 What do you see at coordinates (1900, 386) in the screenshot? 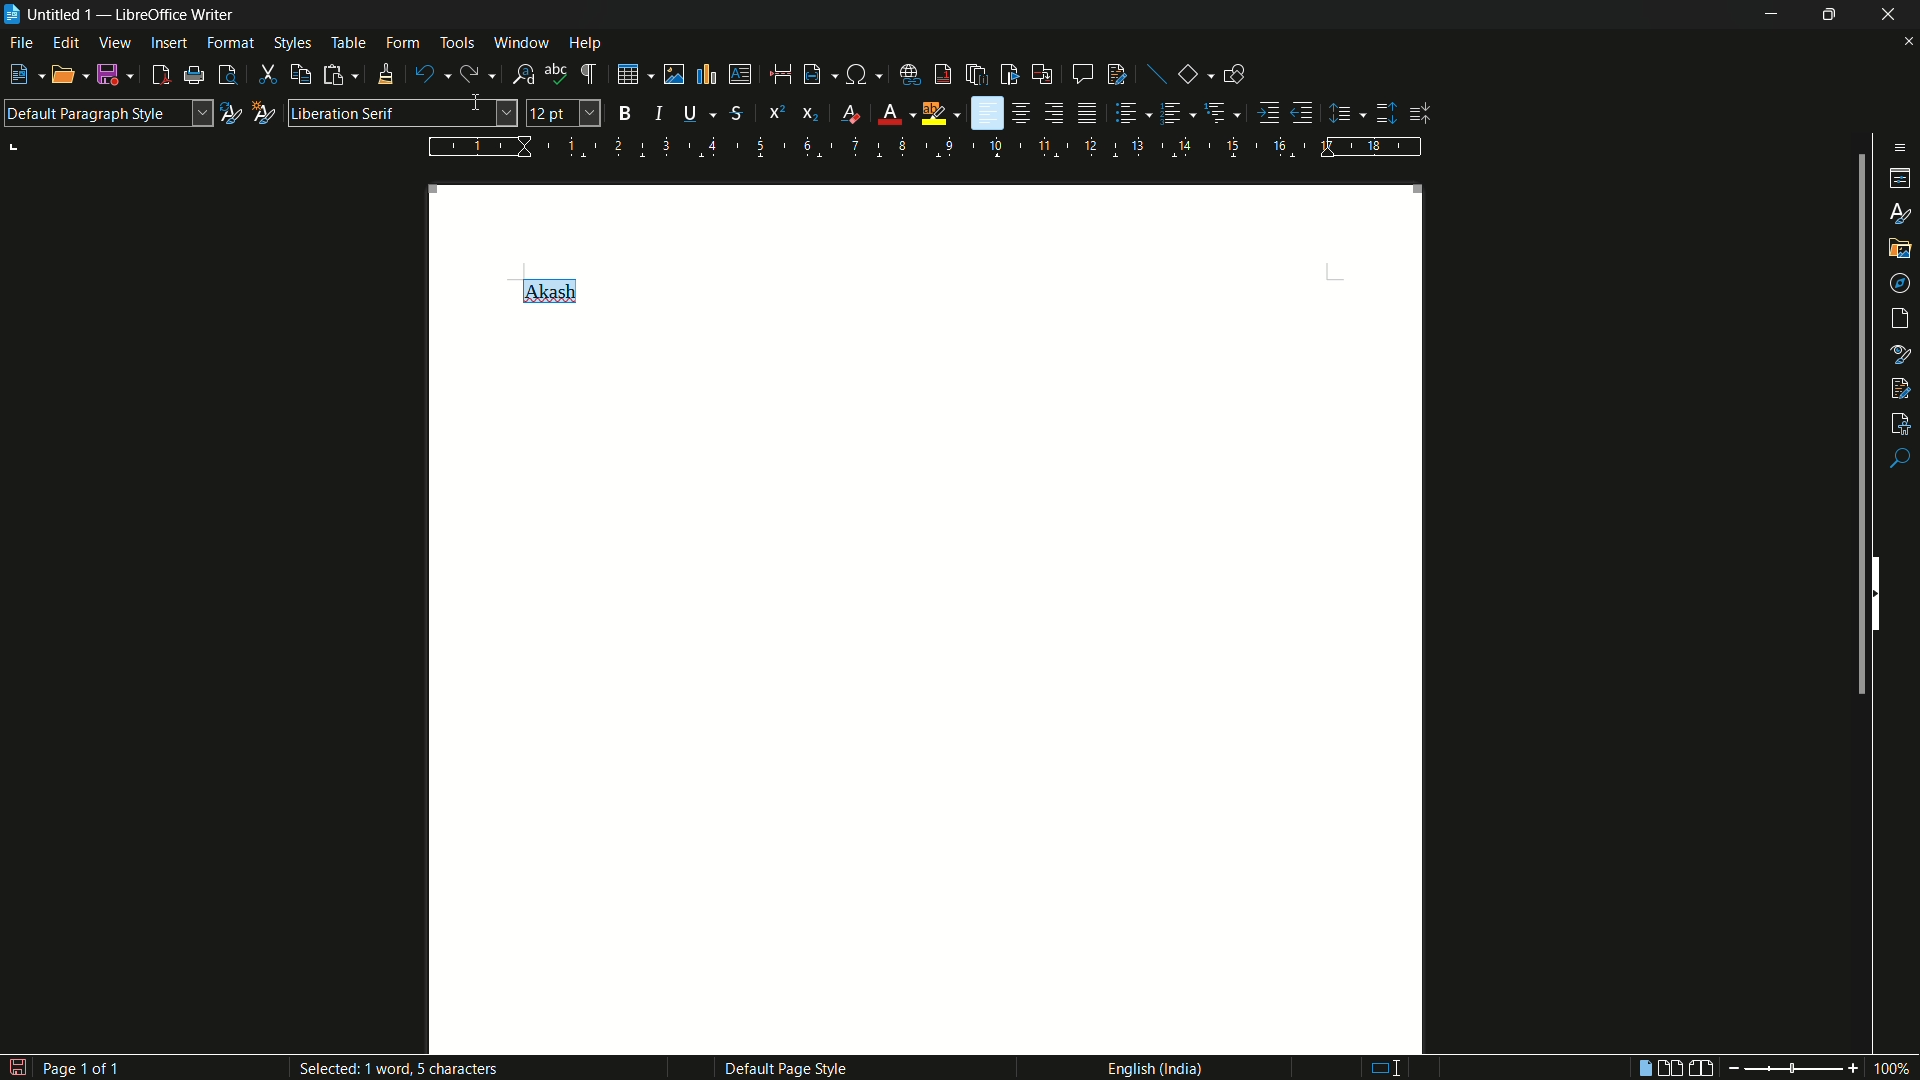
I see `manage changes` at bounding box center [1900, 386].